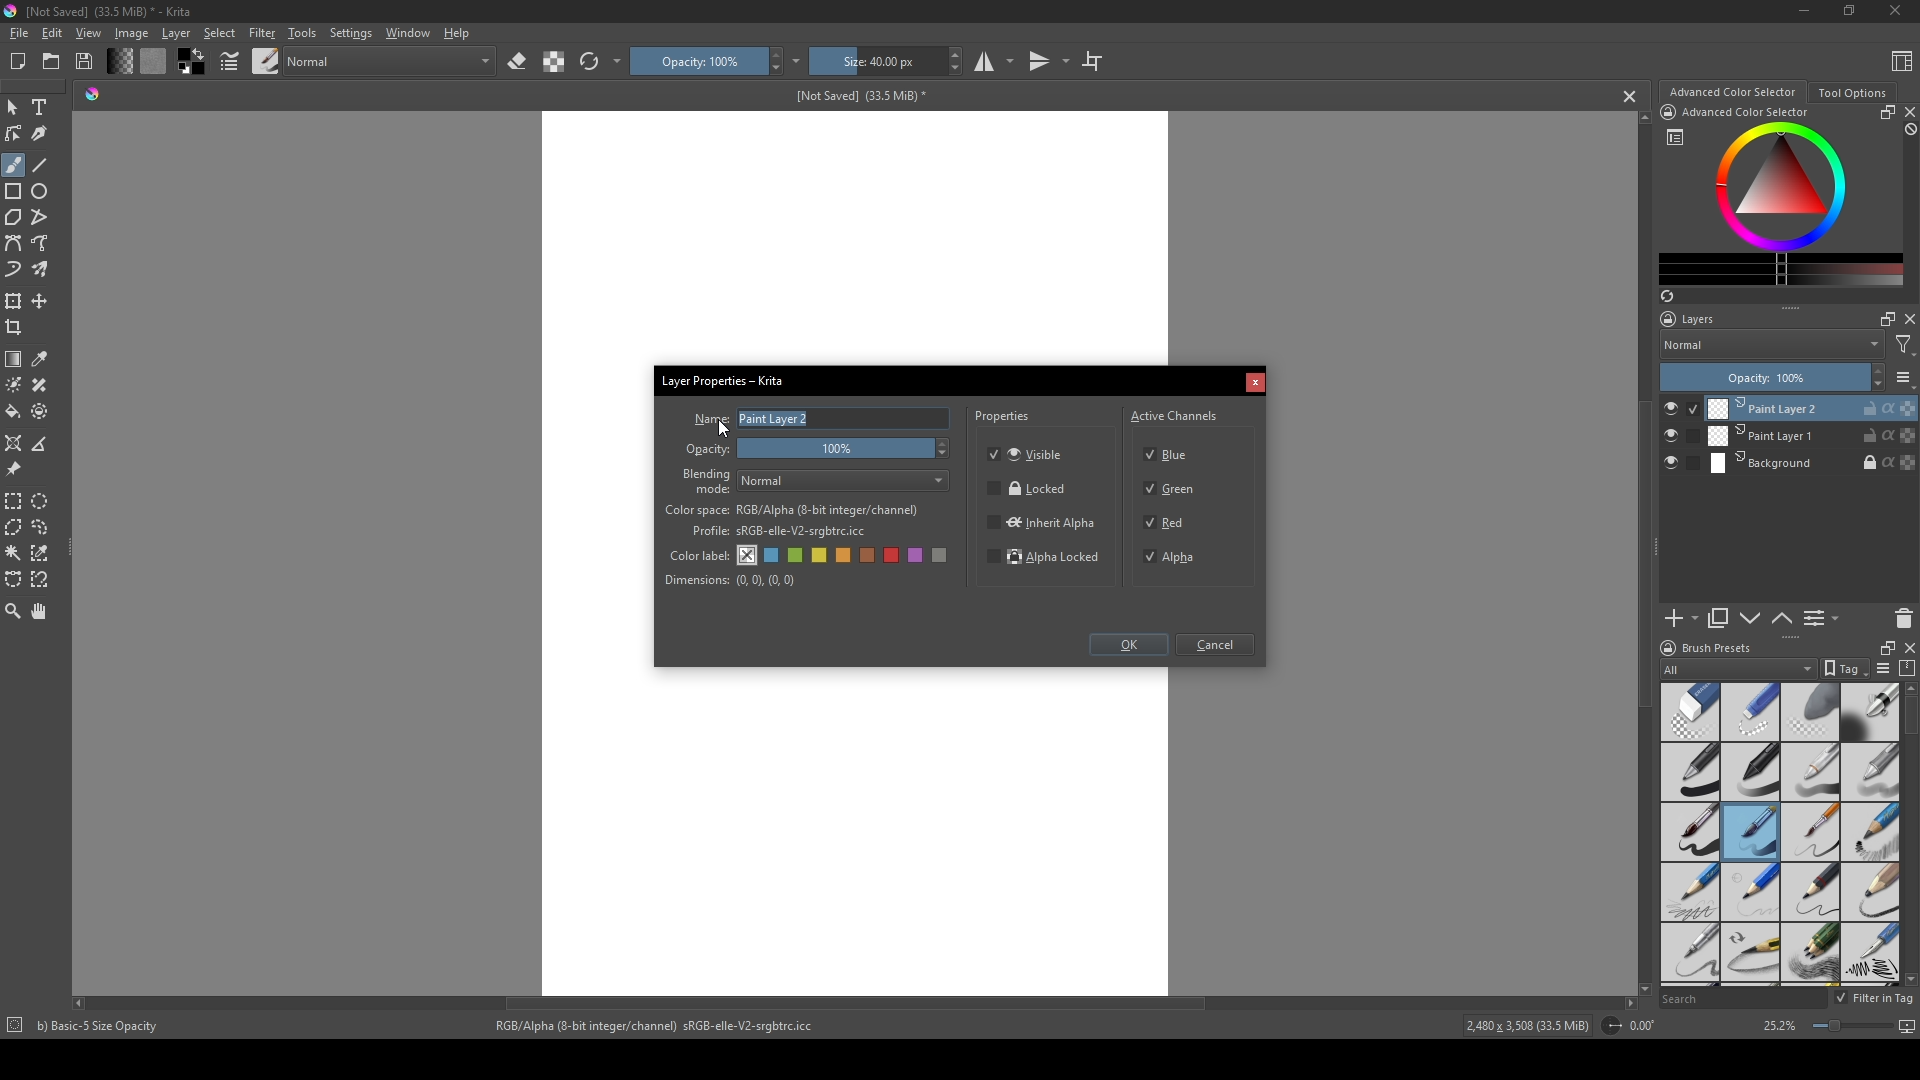  Describe the element at coordinates (86, 60) in the screenshot. I see `Save` at that location.